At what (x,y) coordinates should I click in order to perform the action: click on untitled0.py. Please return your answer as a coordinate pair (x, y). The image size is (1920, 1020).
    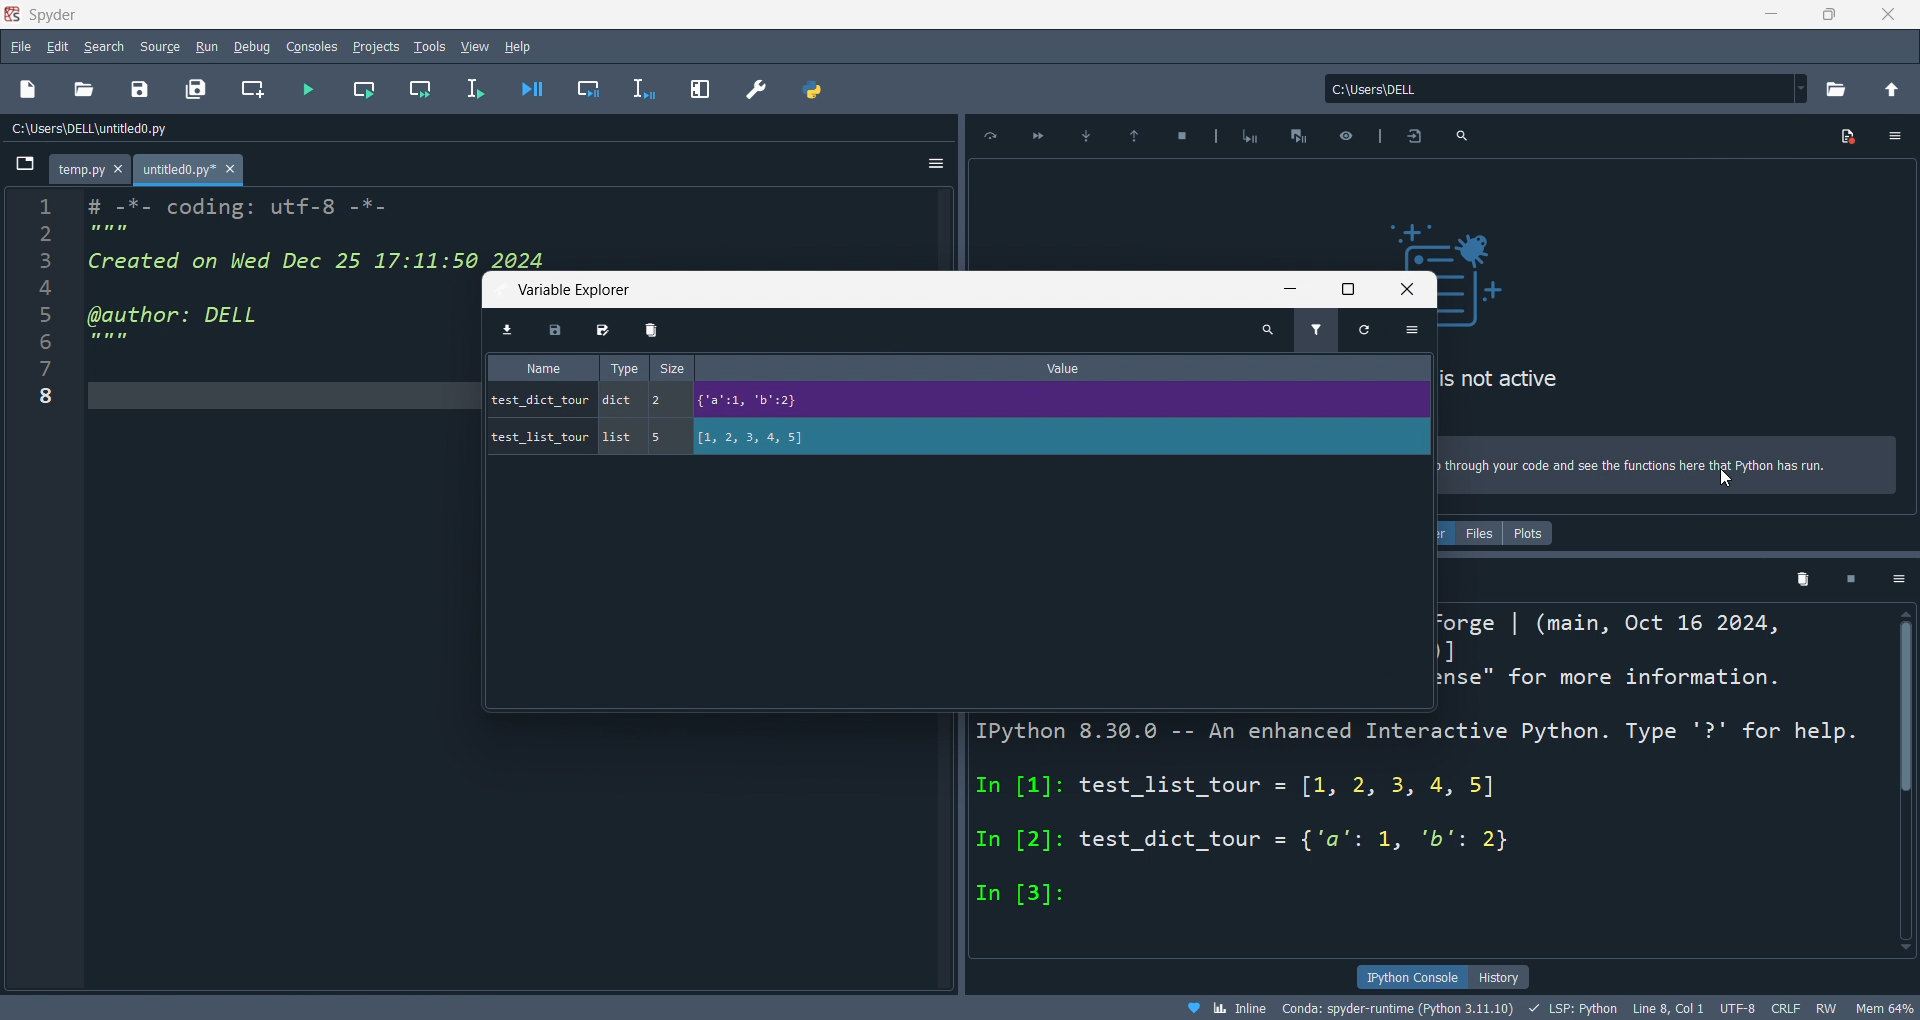
    Looking at the image, I should click on (189, 170).